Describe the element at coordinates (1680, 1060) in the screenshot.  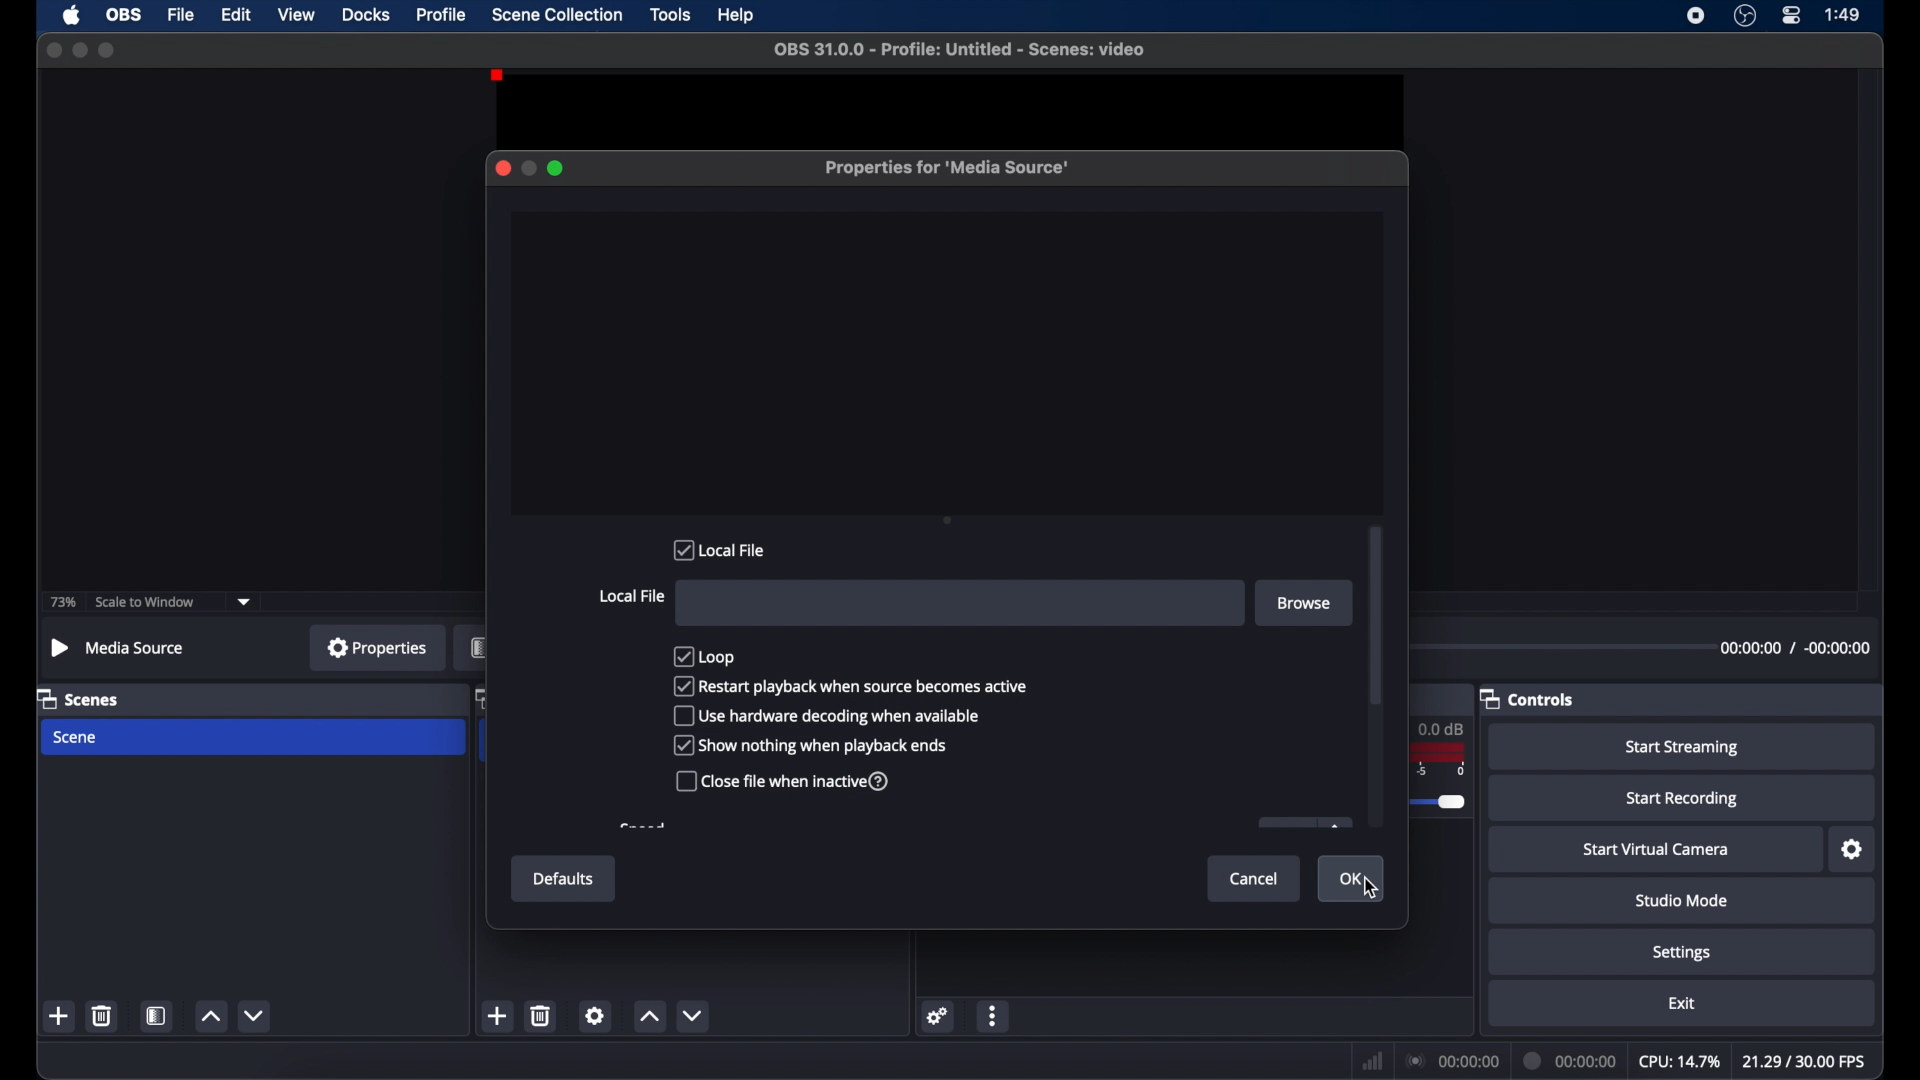
I see `` at that location.